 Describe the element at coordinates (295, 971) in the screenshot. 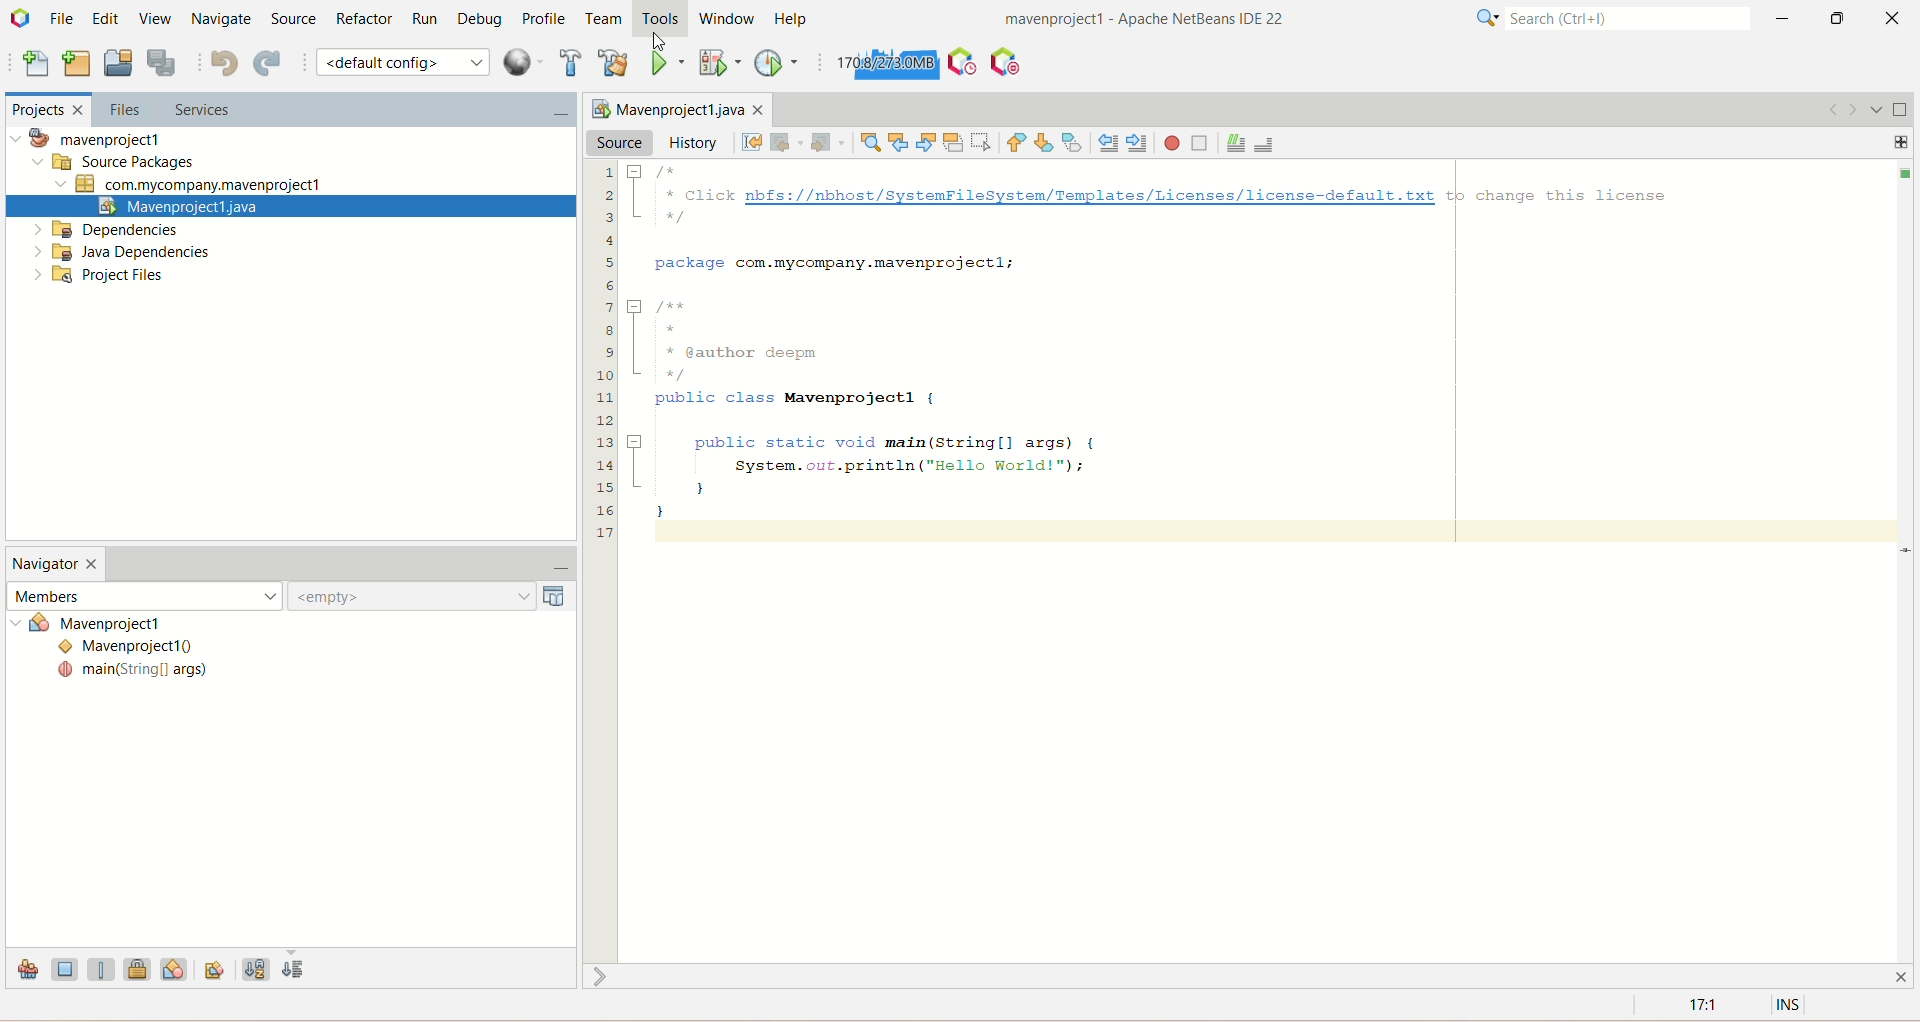

I see `sort by source` at that location.